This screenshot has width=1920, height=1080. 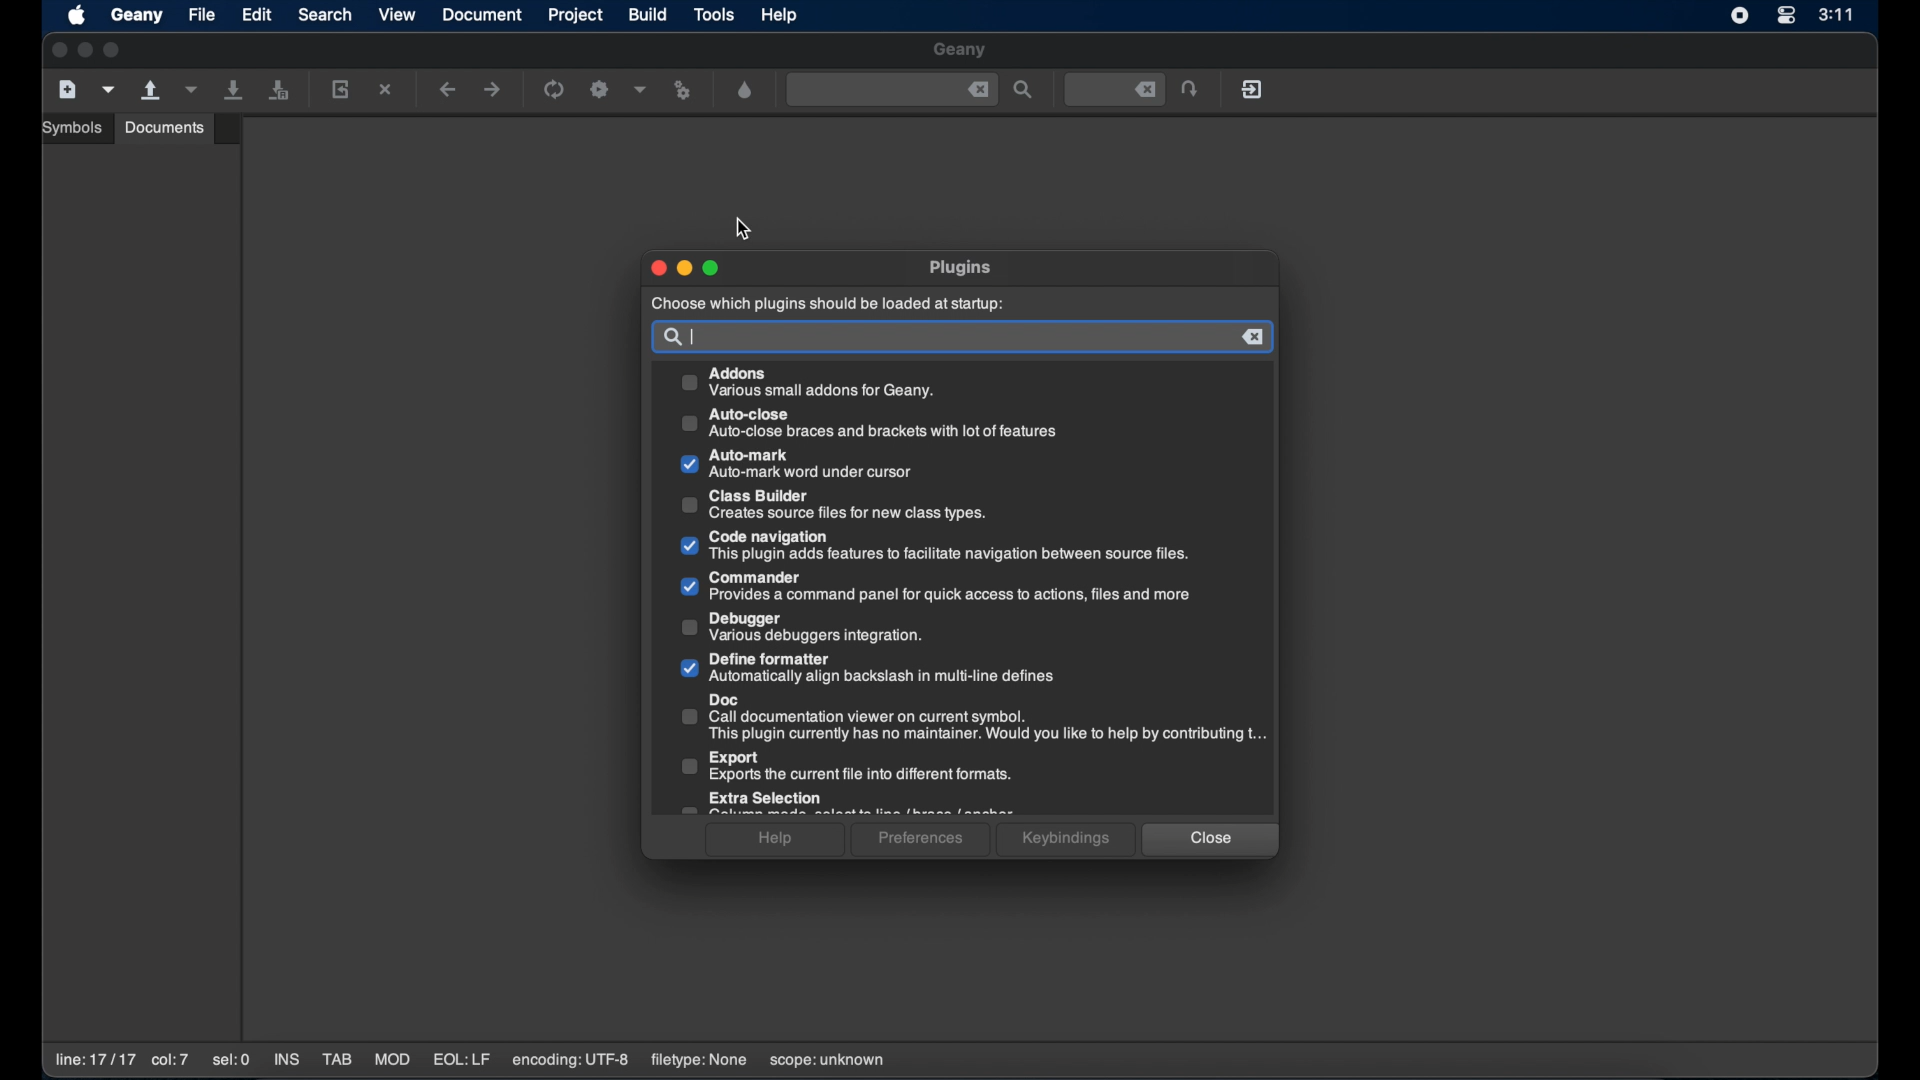 I want to click on reload the current file, so click(x=341, y=89).